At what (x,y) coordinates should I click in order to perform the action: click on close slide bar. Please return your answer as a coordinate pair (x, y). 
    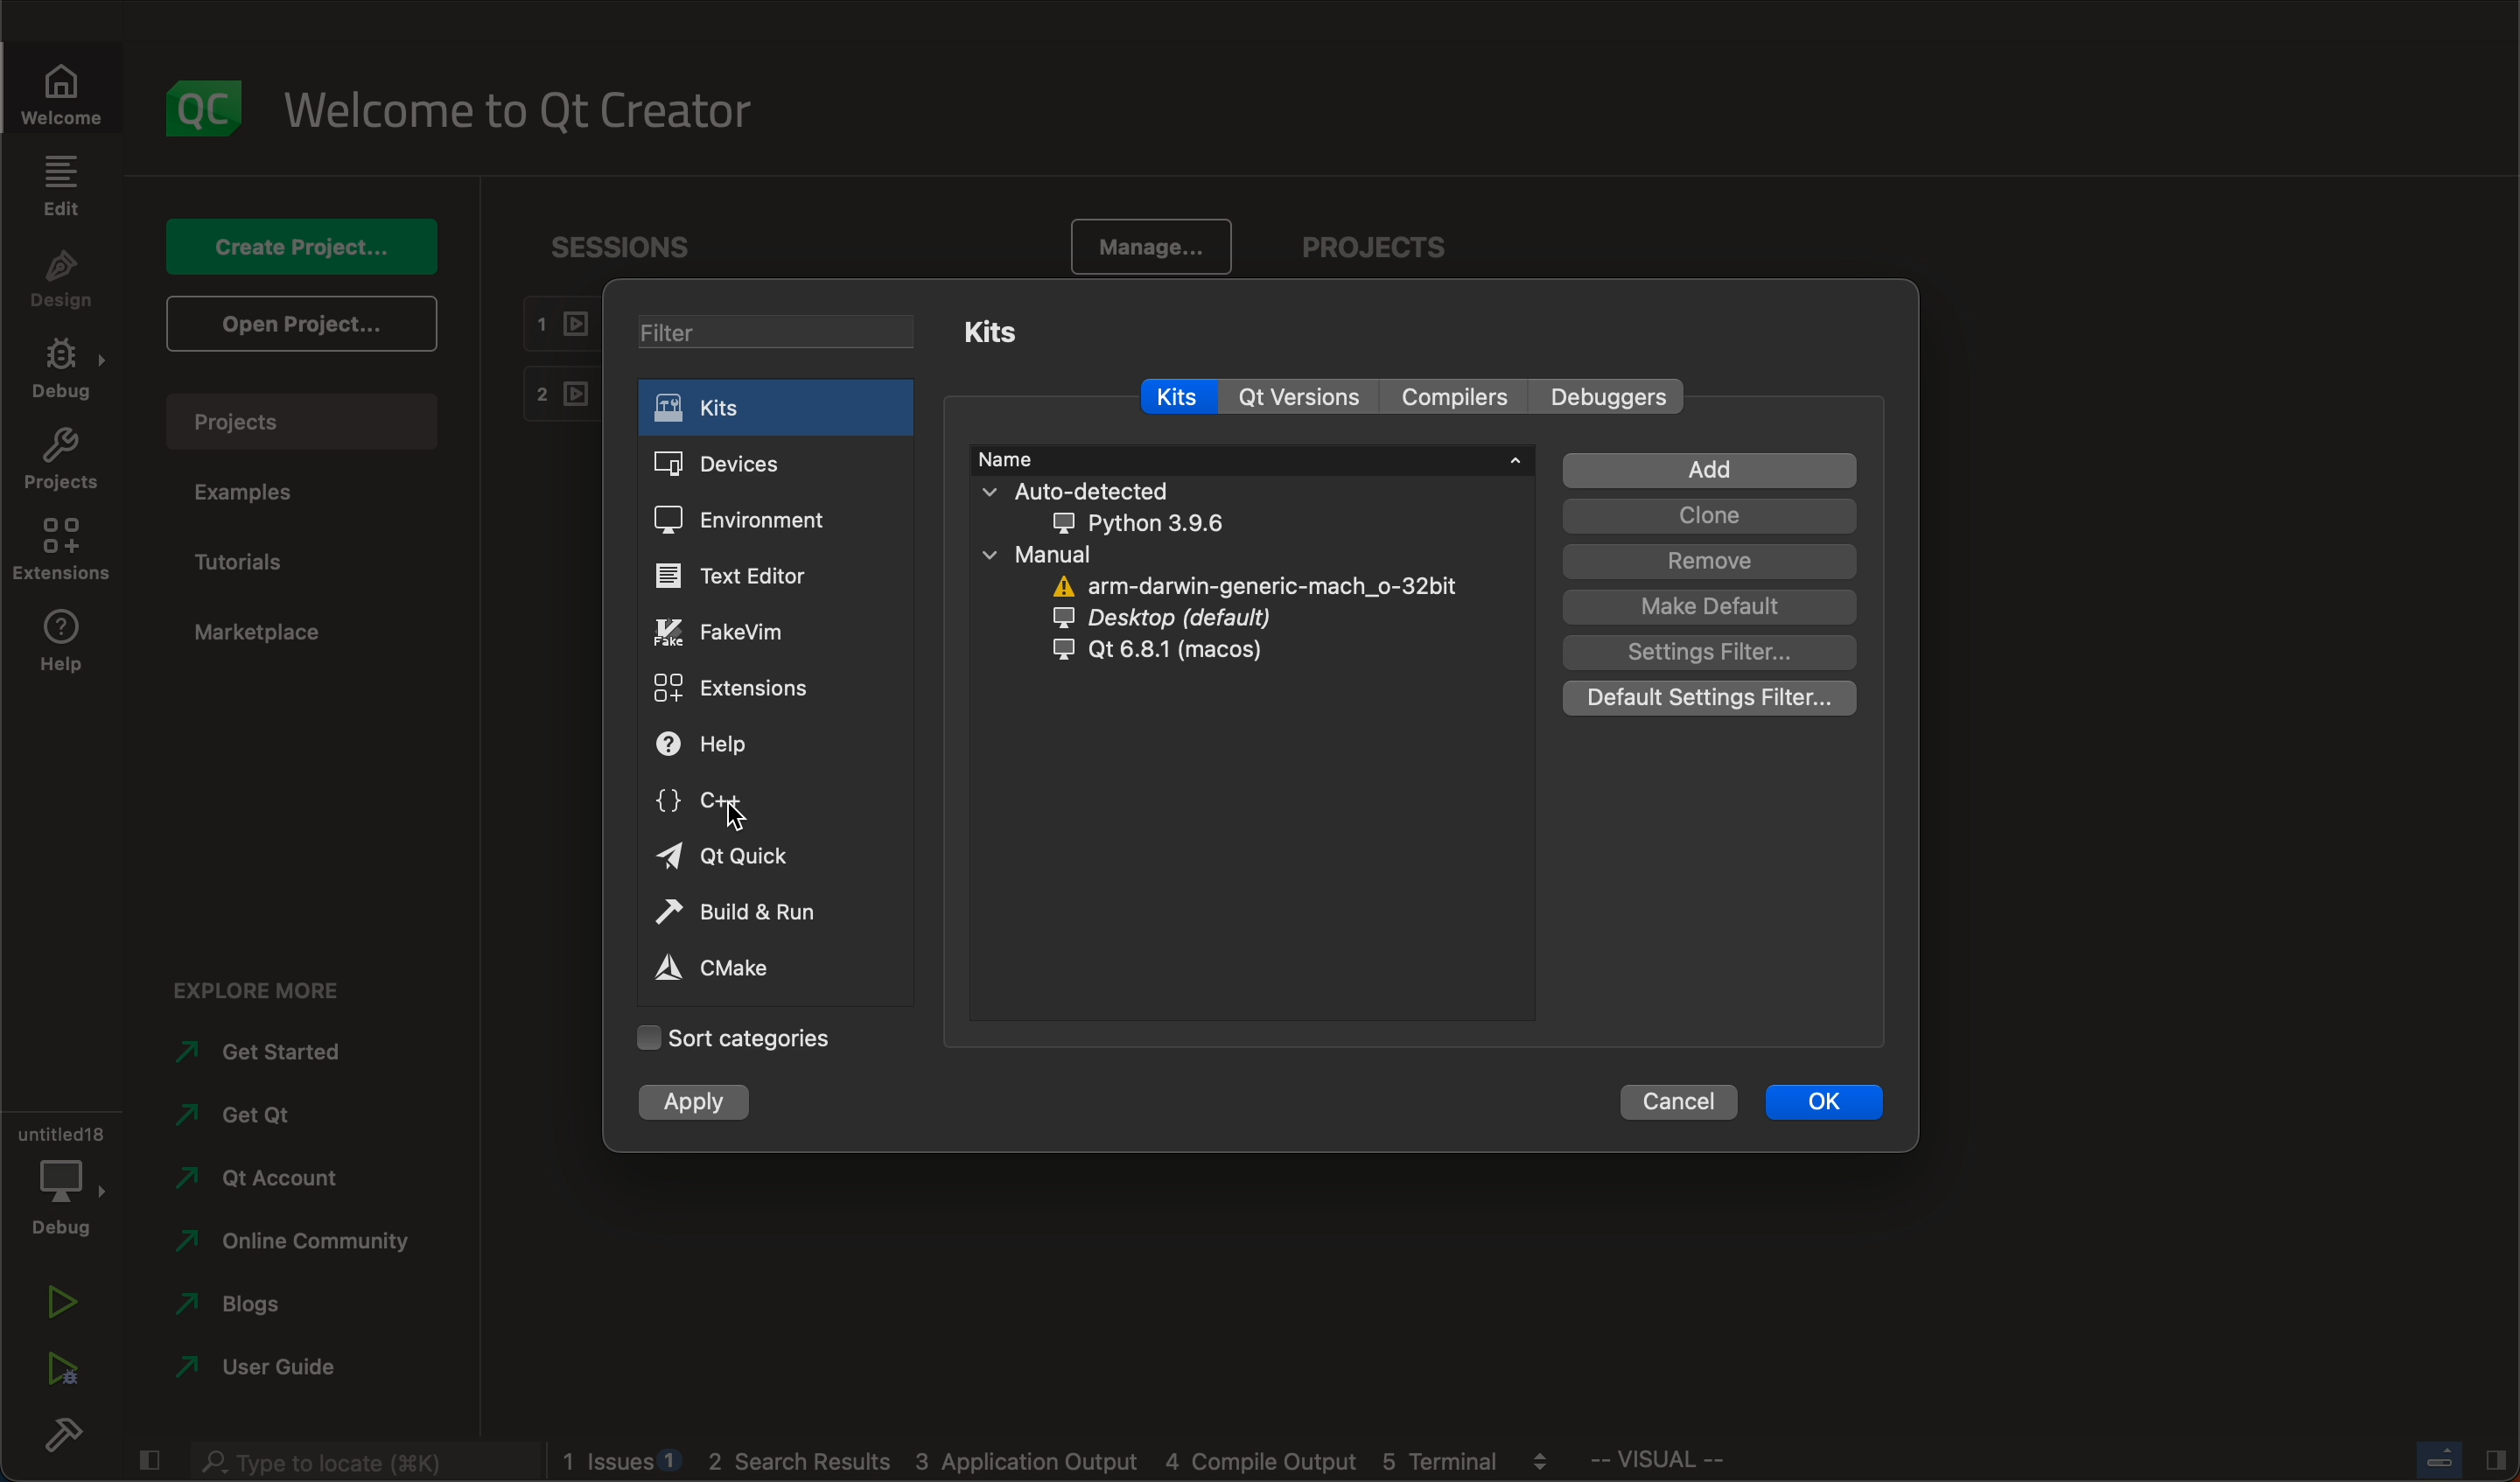
    Looking at the image, I should click on (147, 1456).